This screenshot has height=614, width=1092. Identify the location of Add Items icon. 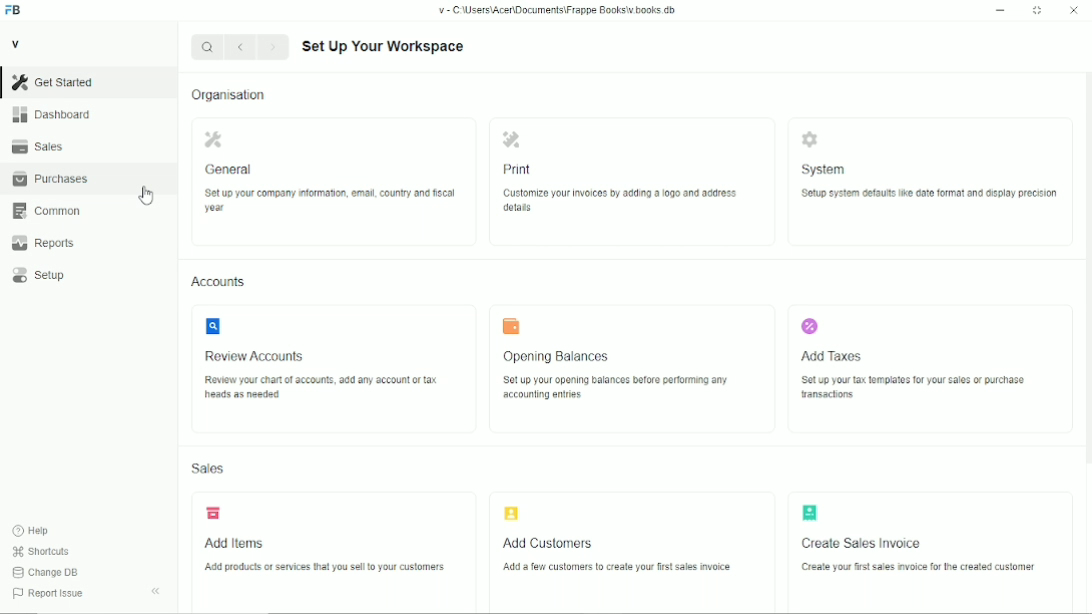
(213, 513).